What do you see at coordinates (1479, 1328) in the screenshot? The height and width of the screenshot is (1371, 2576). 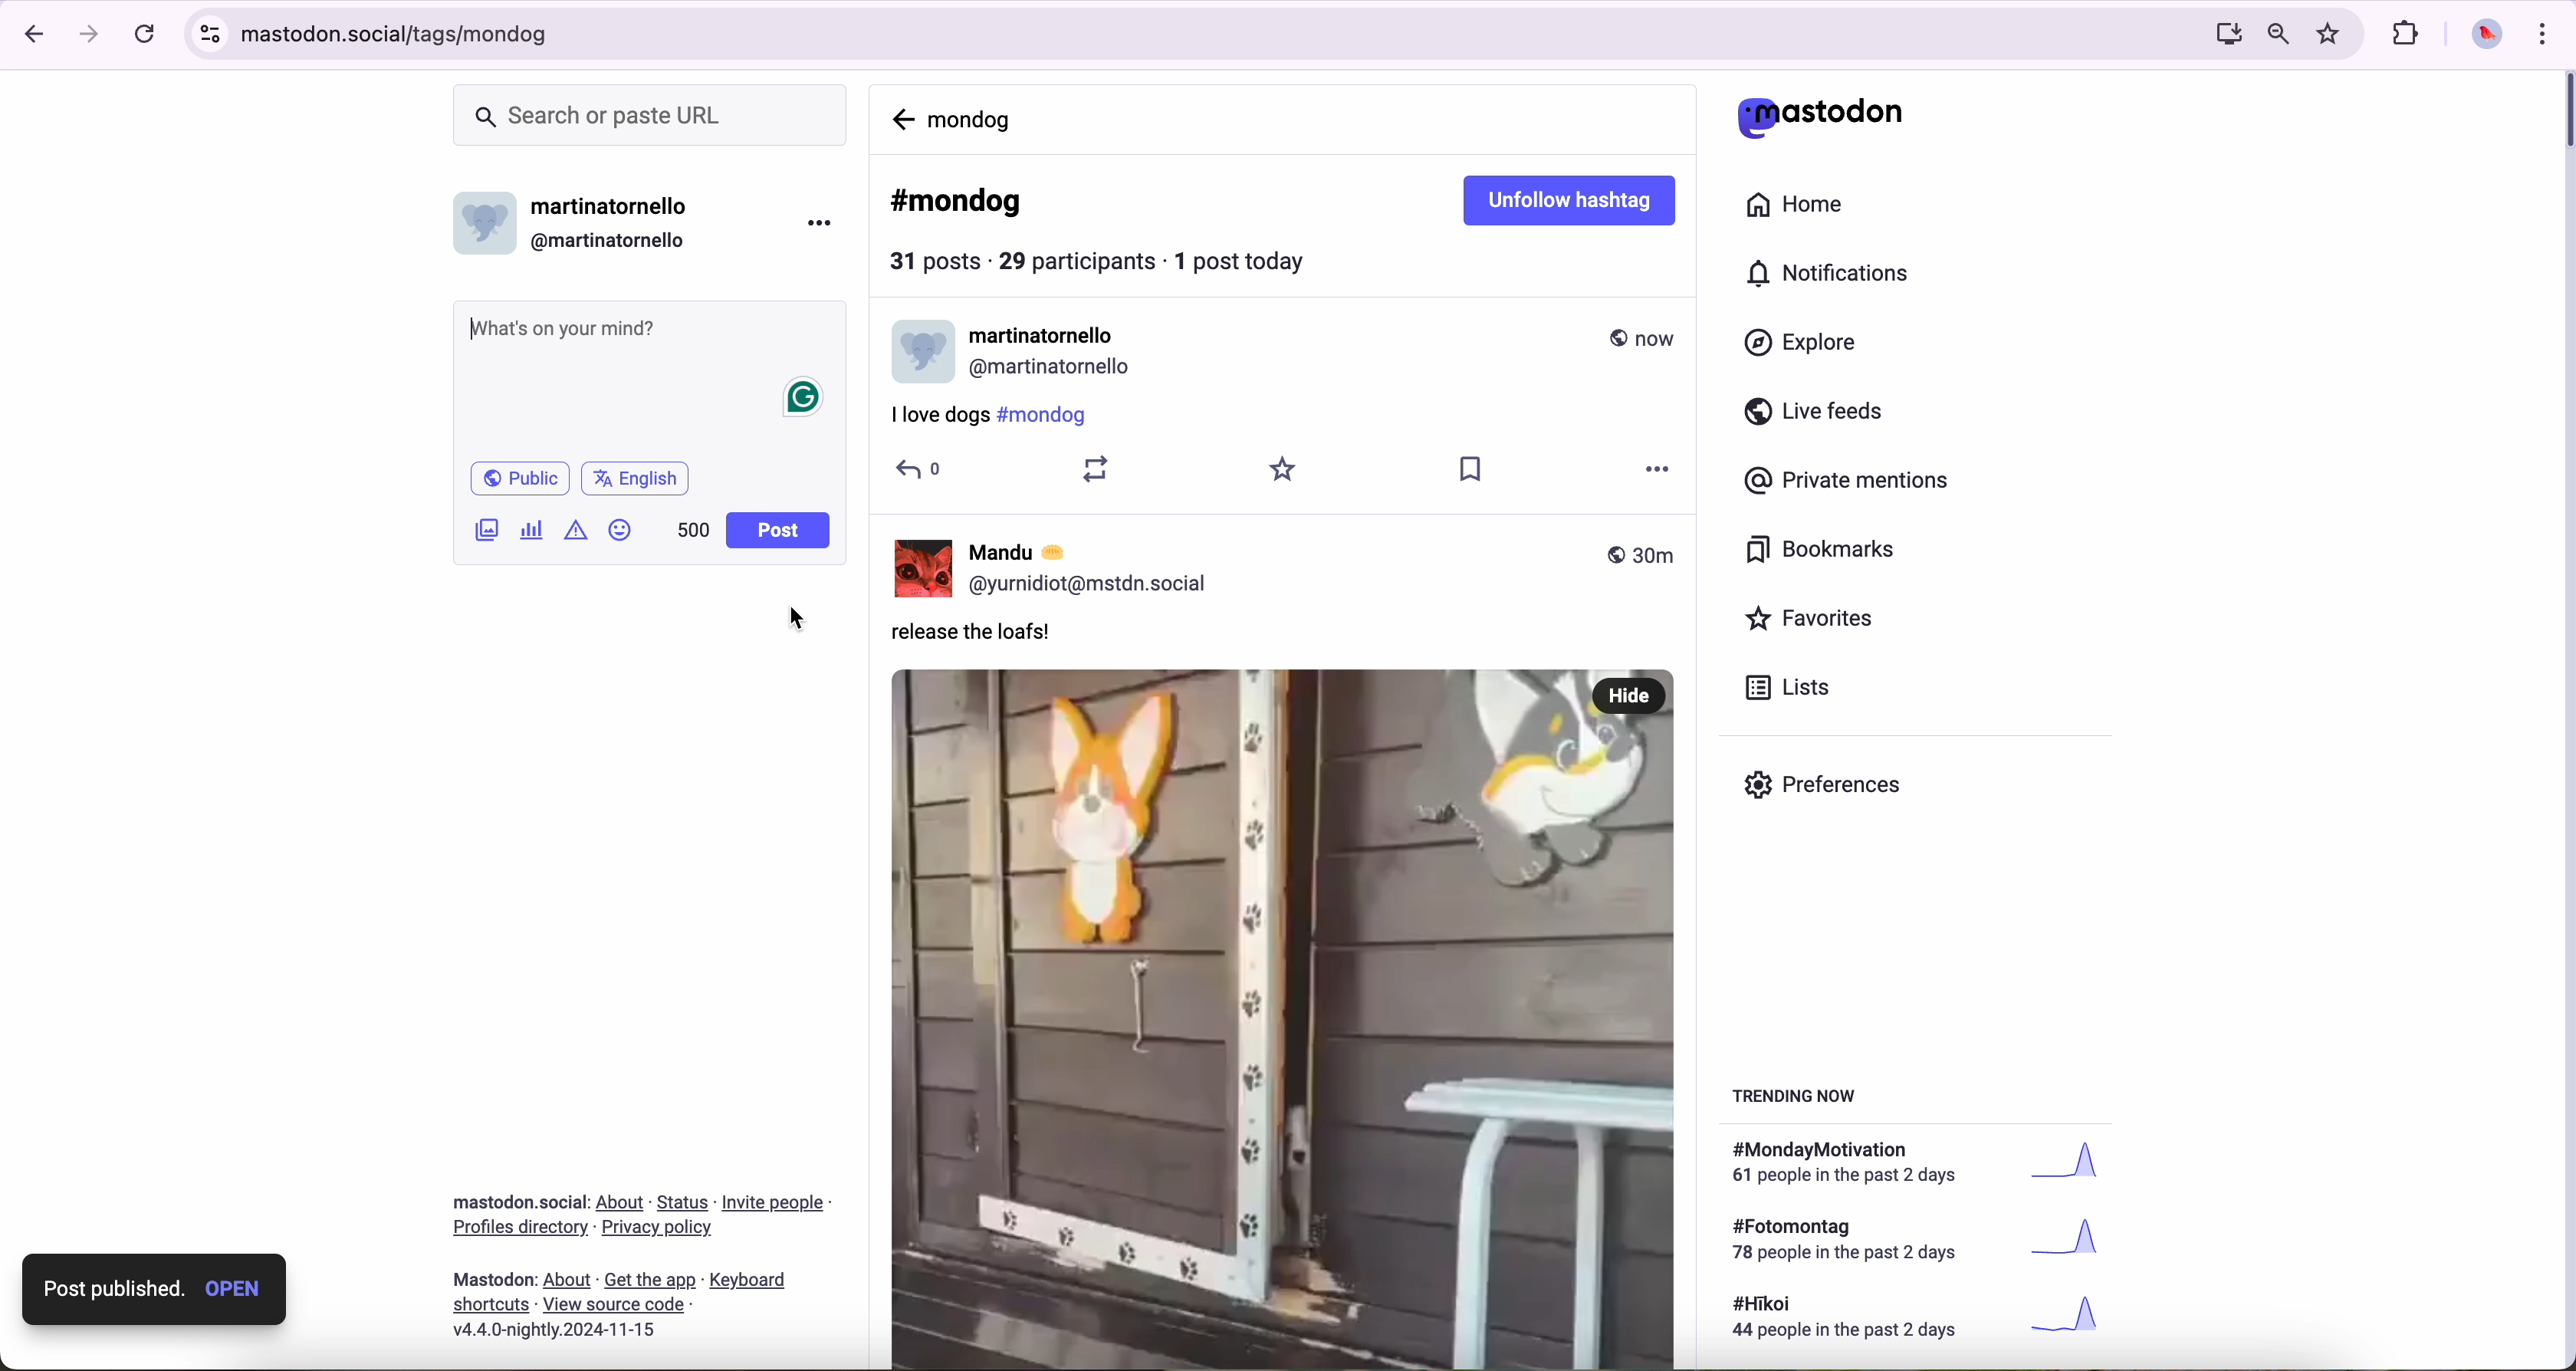 I see `save publication` at bounding box center [1479, 1328].